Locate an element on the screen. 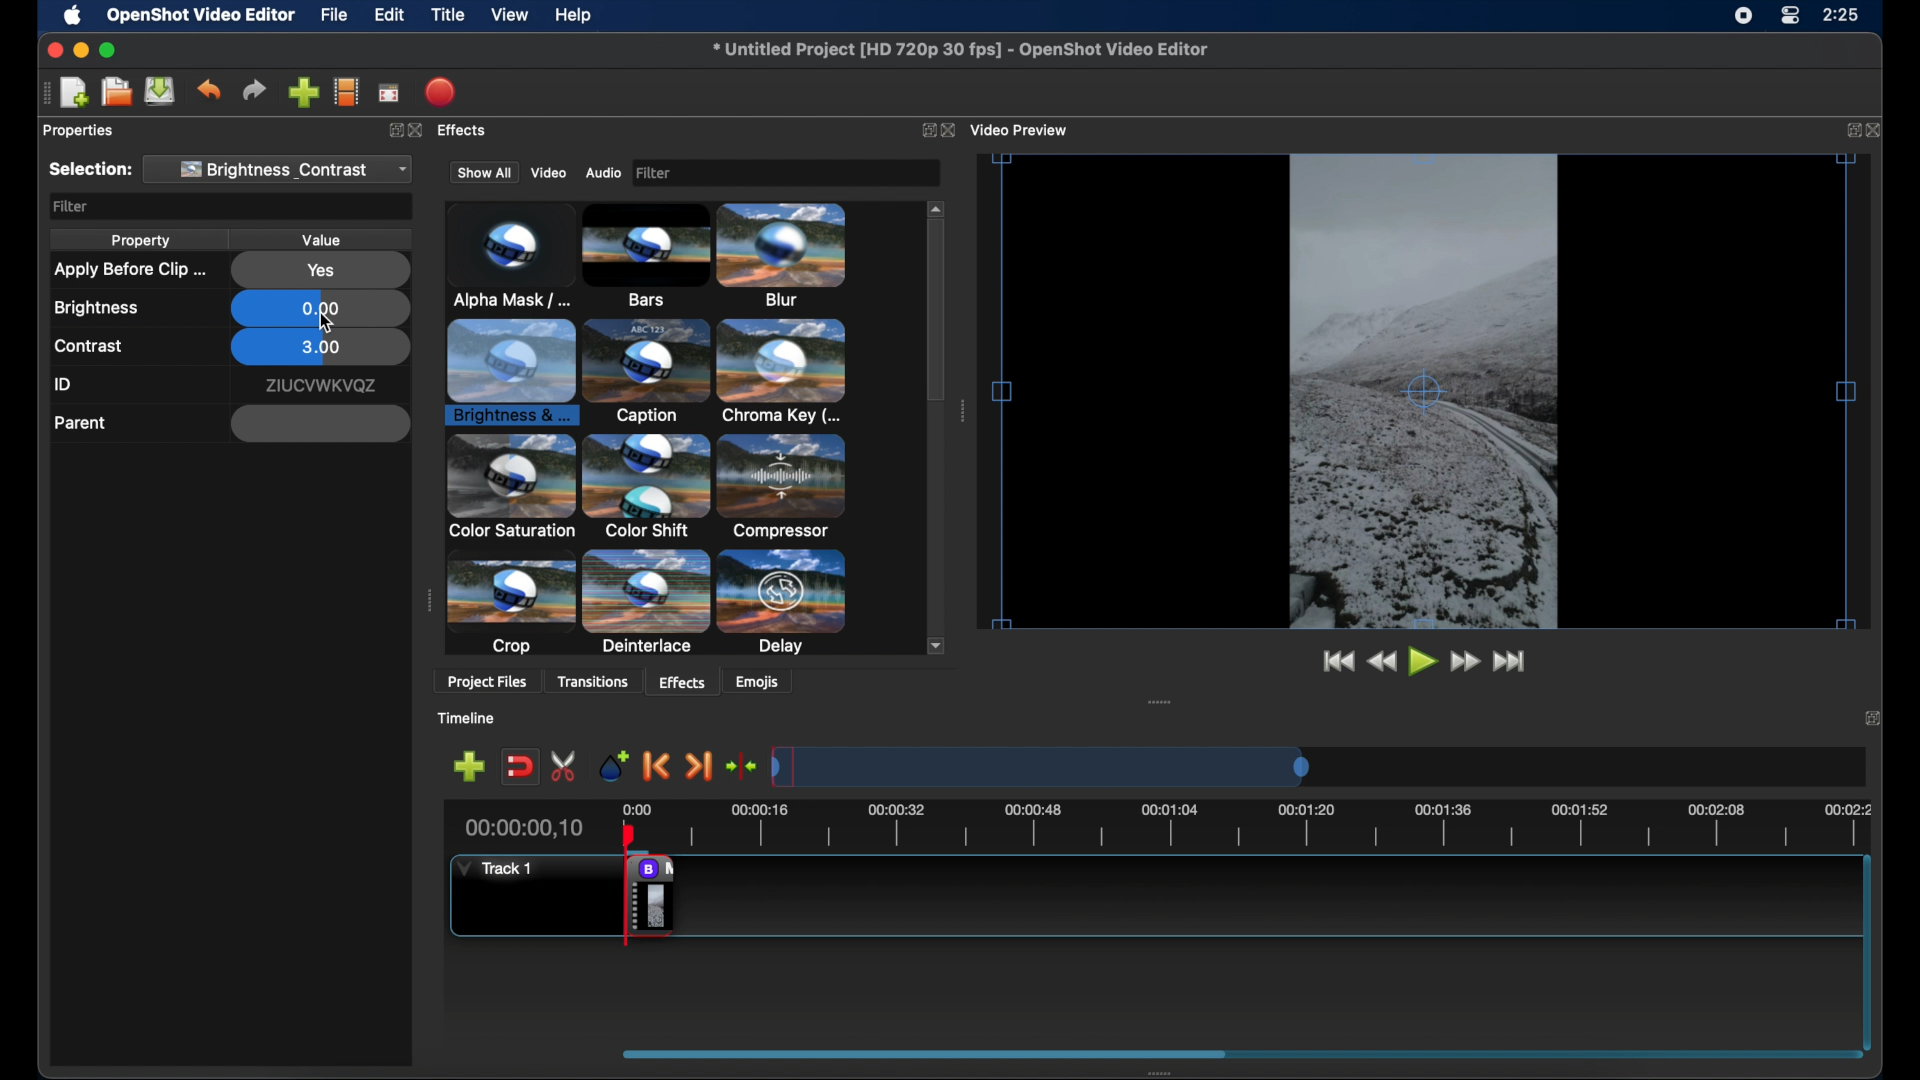 The image size is (1920, 1080). expand is located at coordinates (1850, 131).